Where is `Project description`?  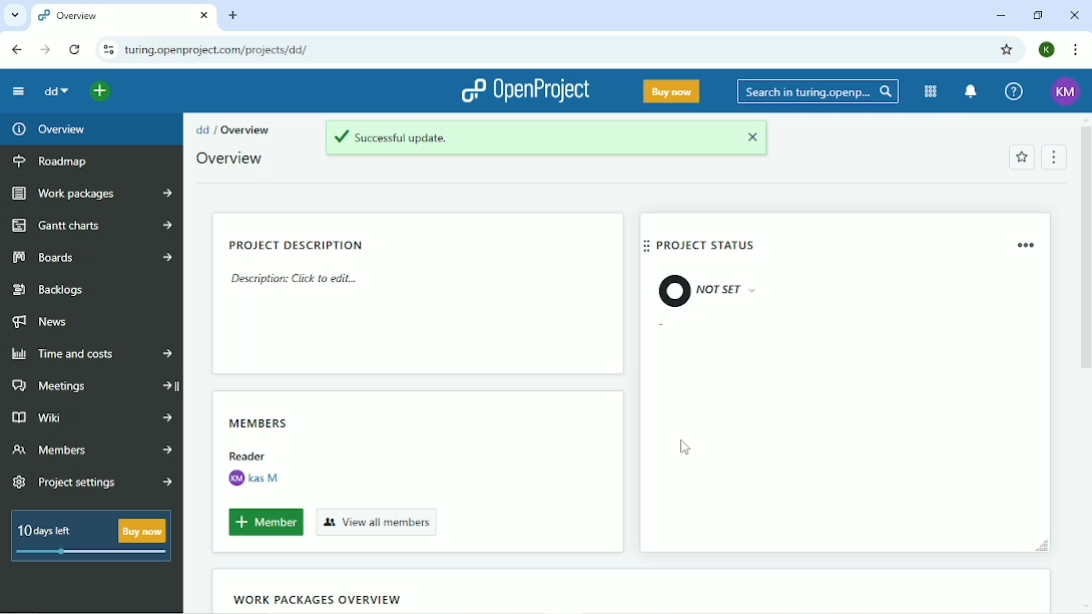
Project description is located at coordinates (298, 243).